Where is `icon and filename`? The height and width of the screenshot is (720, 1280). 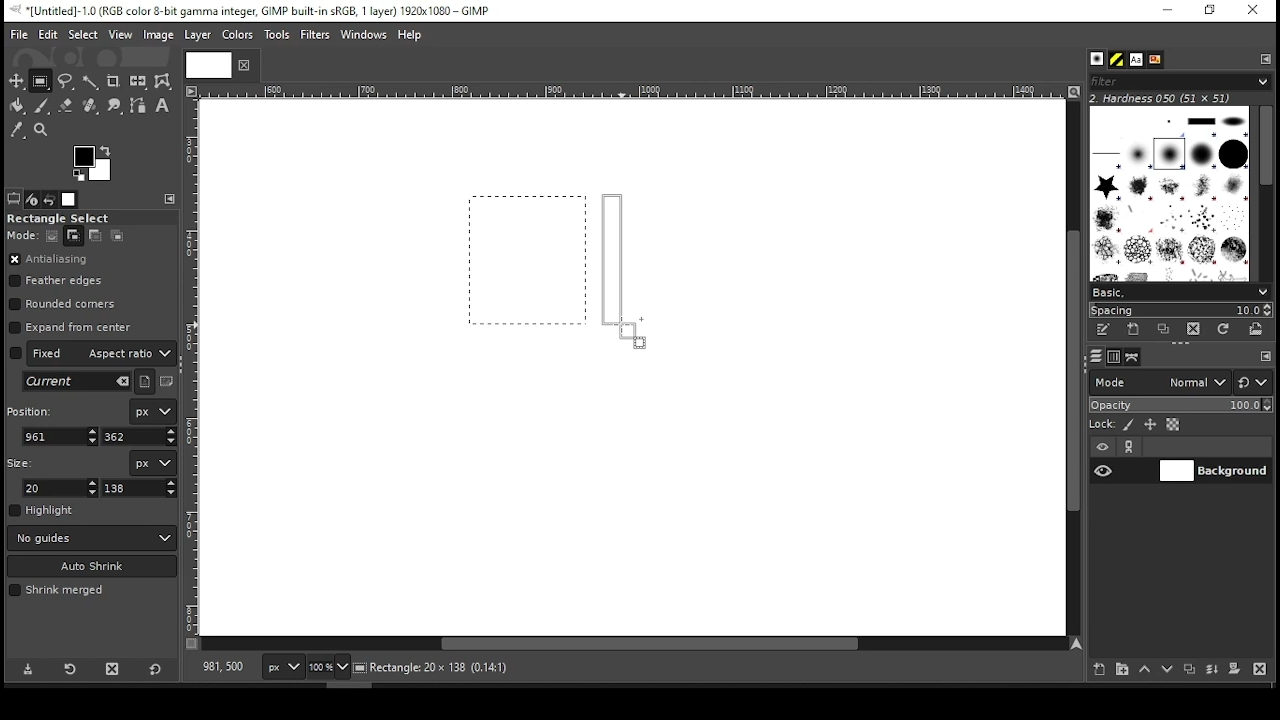 icon and filename is located at coordinates (252, 9).